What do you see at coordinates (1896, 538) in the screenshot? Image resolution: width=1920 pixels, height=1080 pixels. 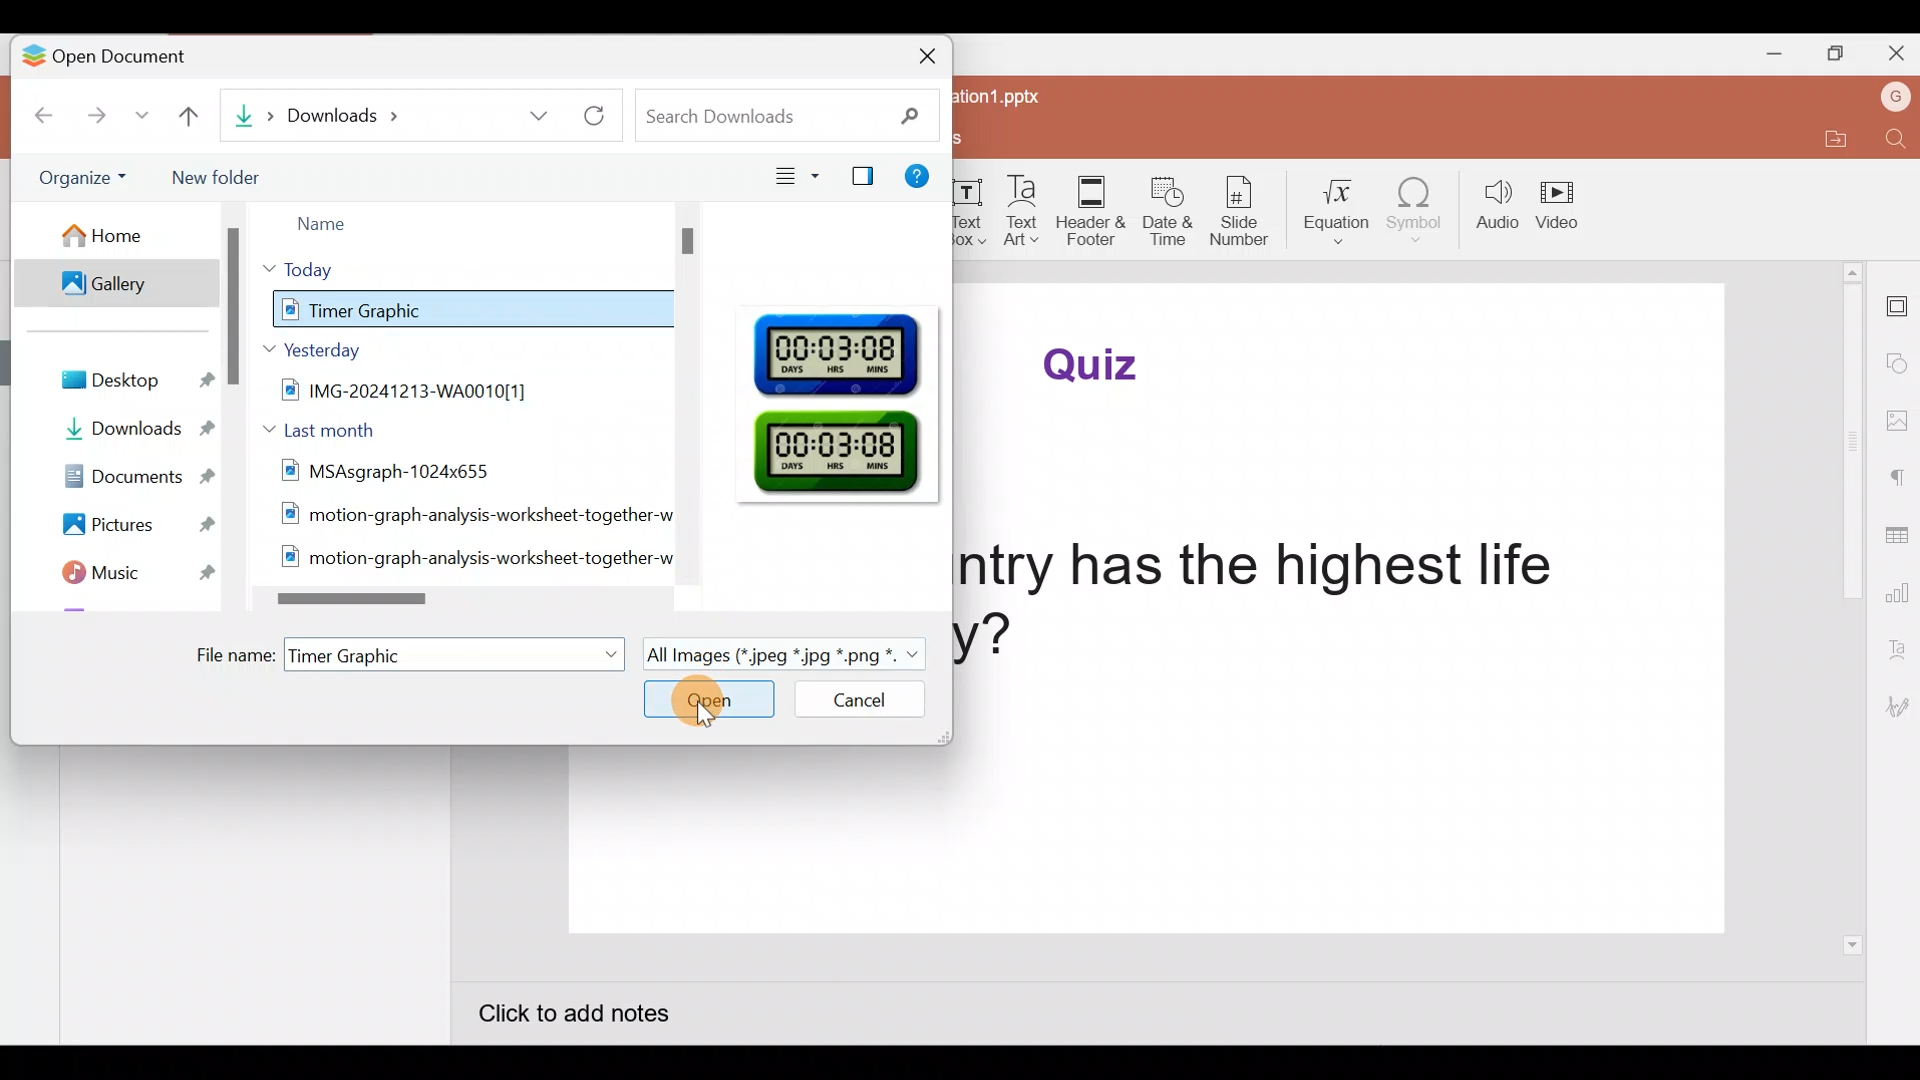 I see `Table settings` at bounding box center [1896, 538].